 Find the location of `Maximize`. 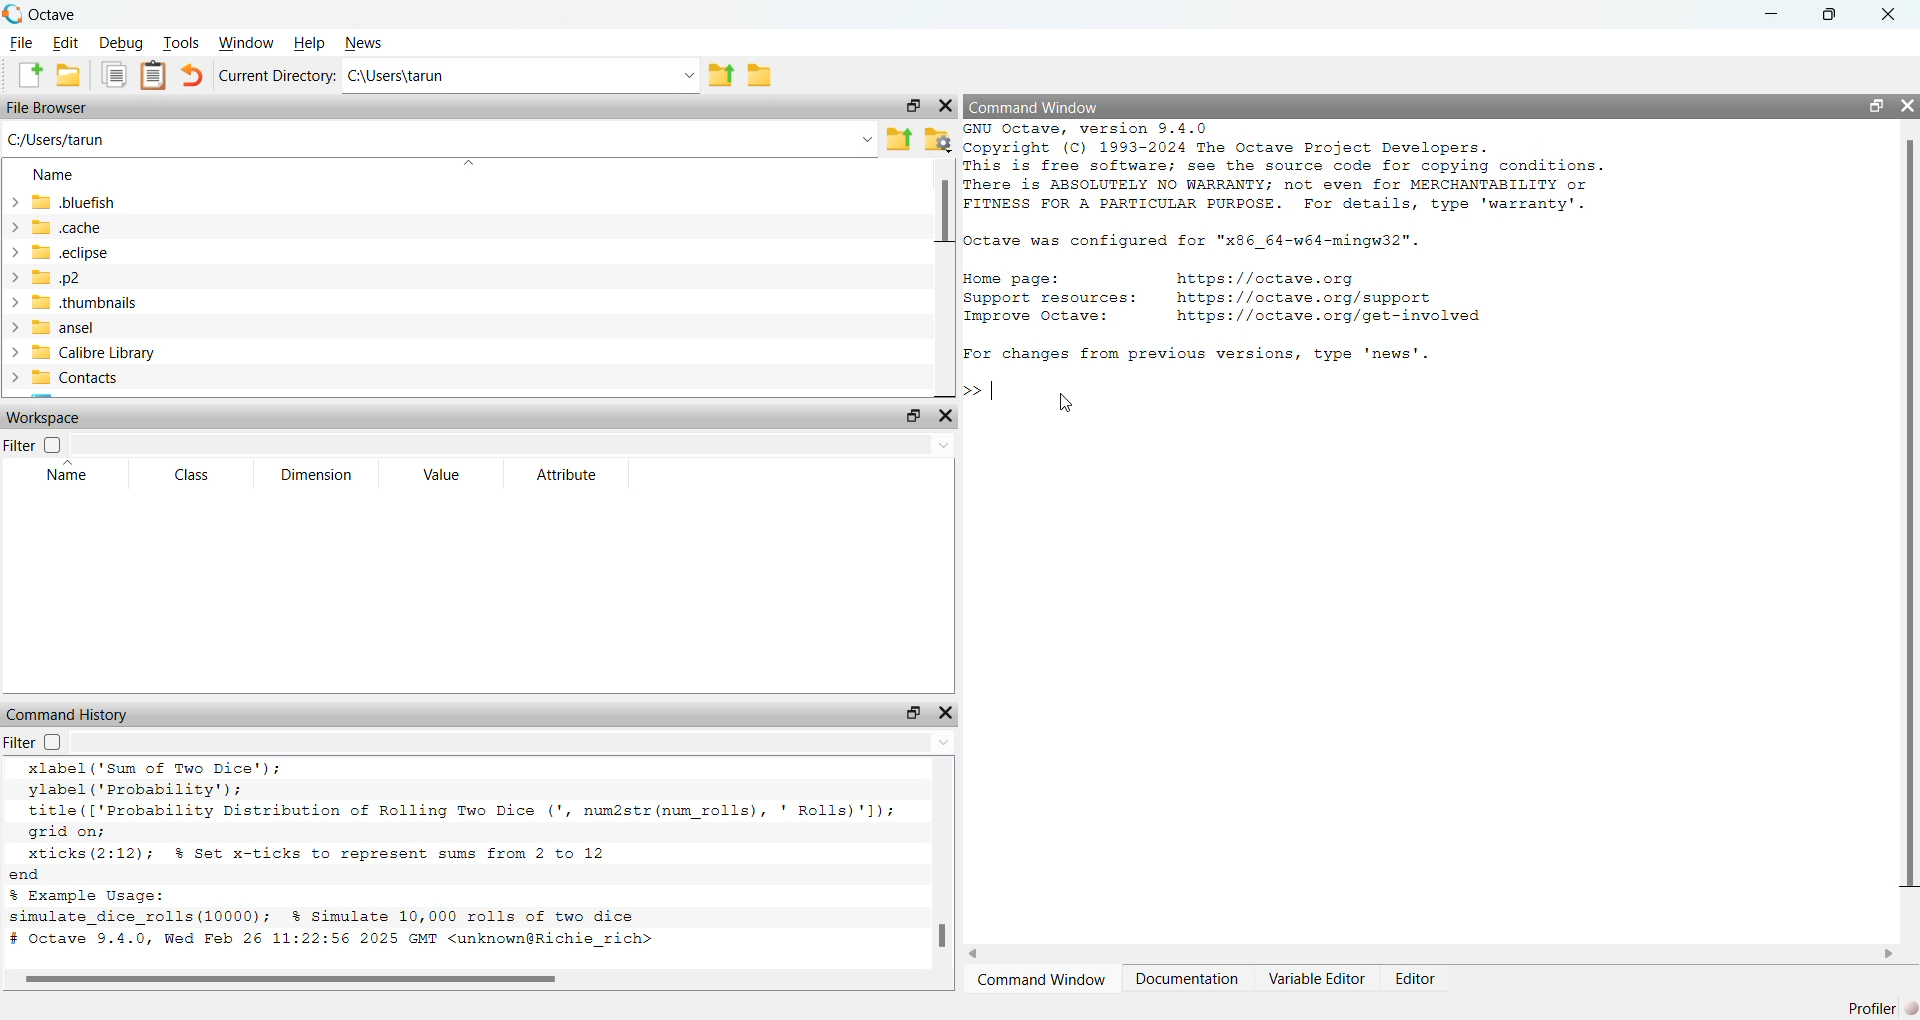

Maximize is located at coordinates (1831, 15).